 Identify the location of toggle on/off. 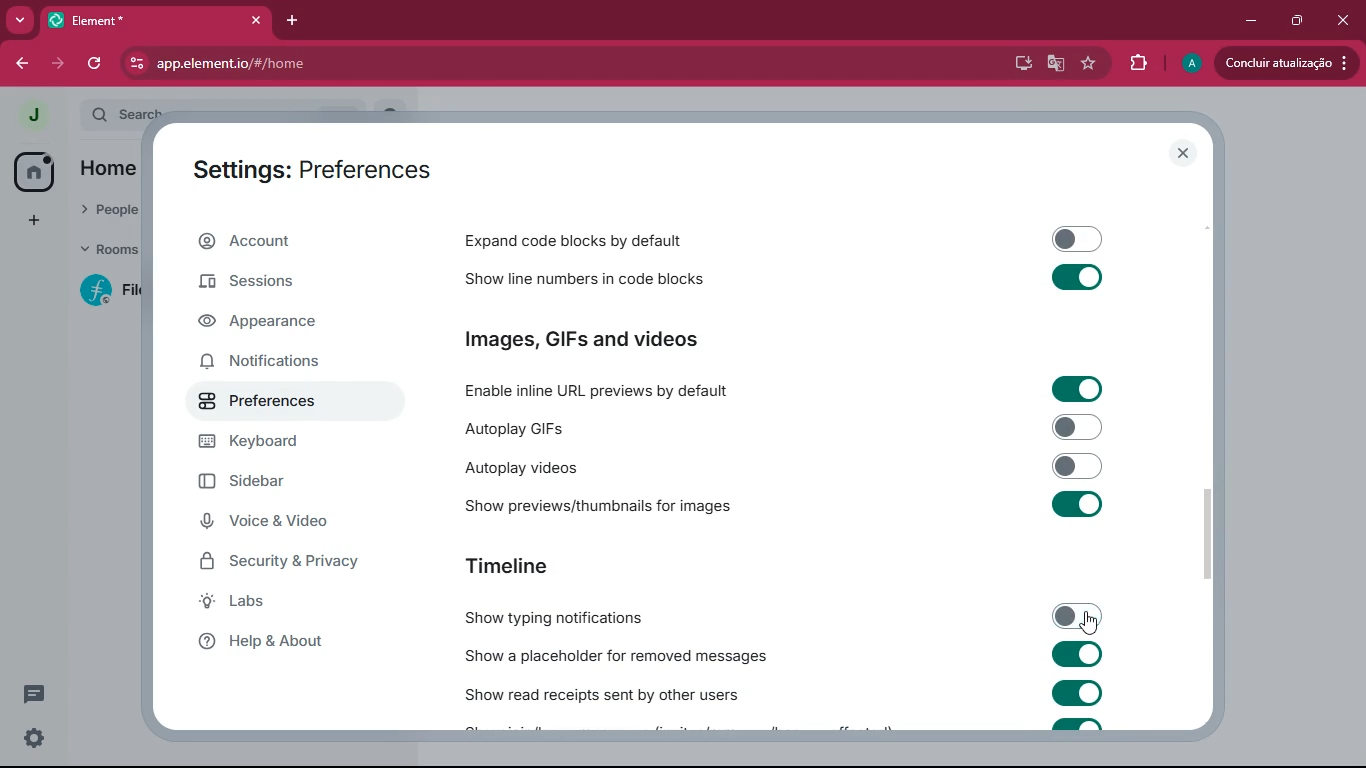
(1079, 277).